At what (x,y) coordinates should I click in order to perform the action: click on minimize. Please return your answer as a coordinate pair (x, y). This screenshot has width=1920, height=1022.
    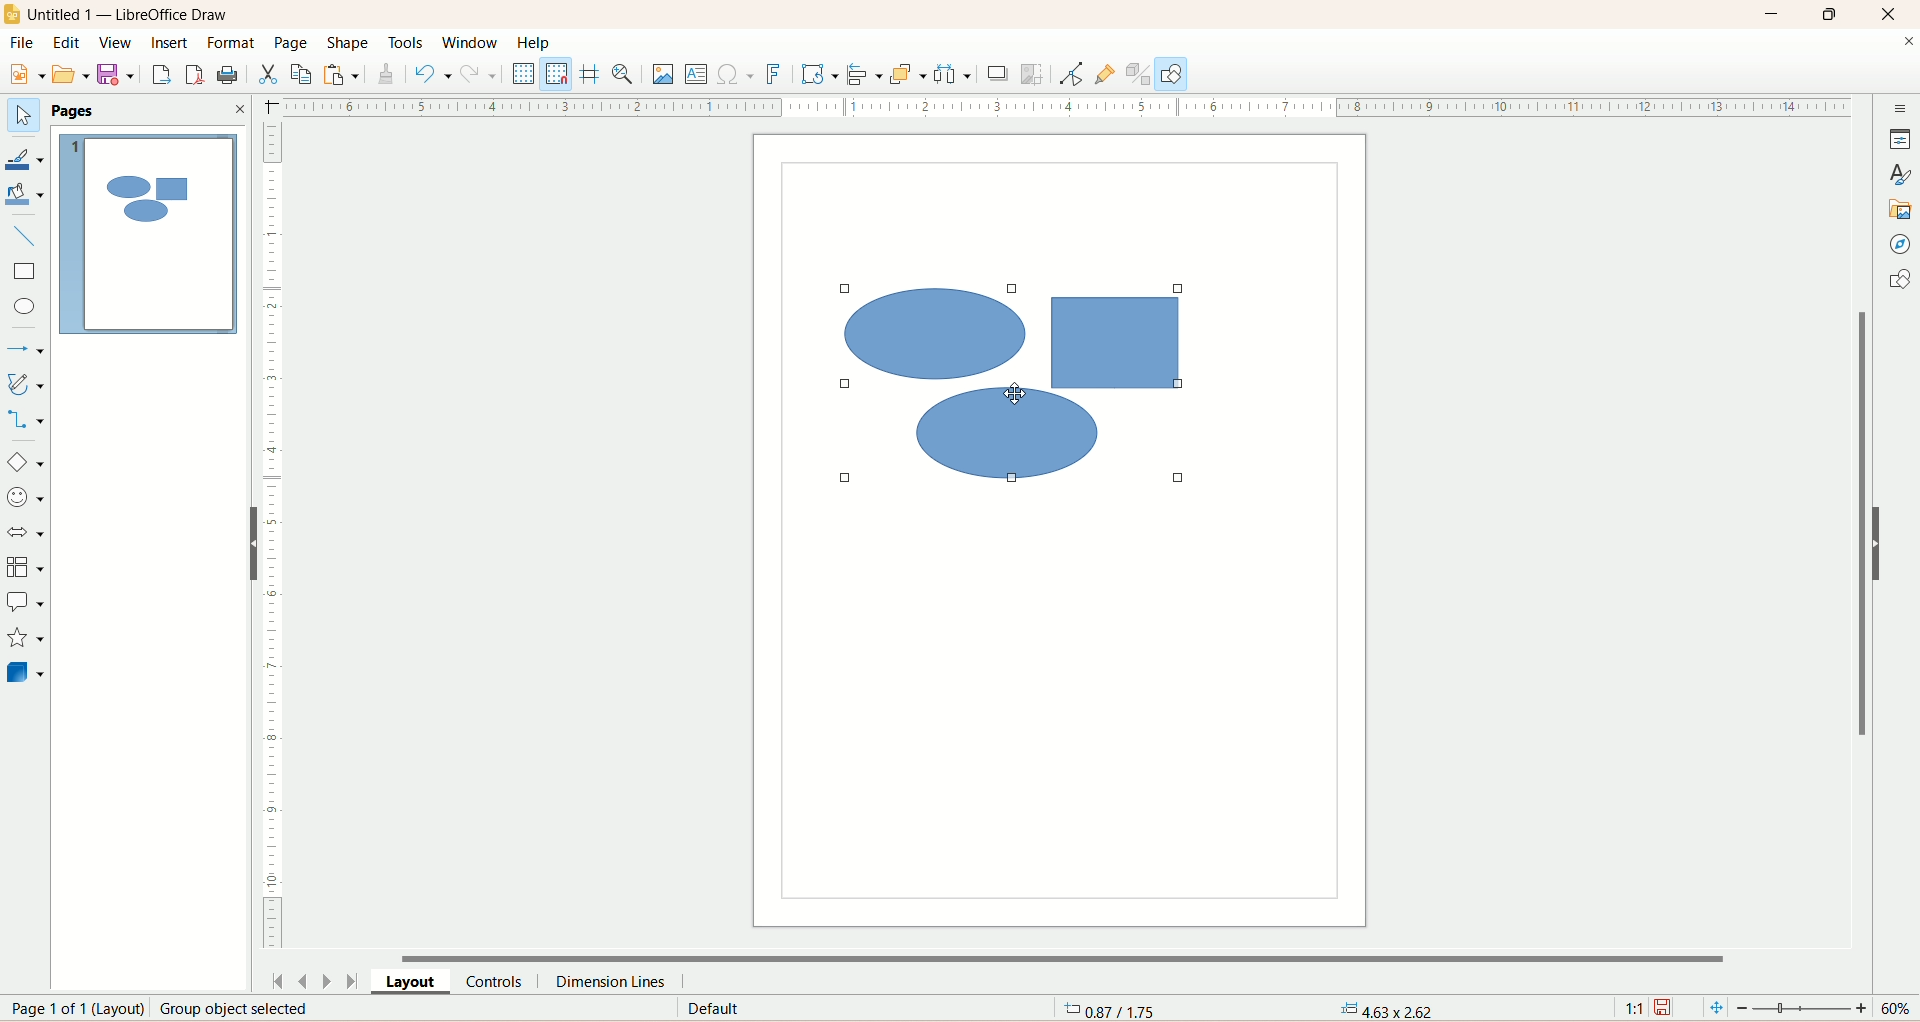
    Looking at the image, I should click on (1775, 14).